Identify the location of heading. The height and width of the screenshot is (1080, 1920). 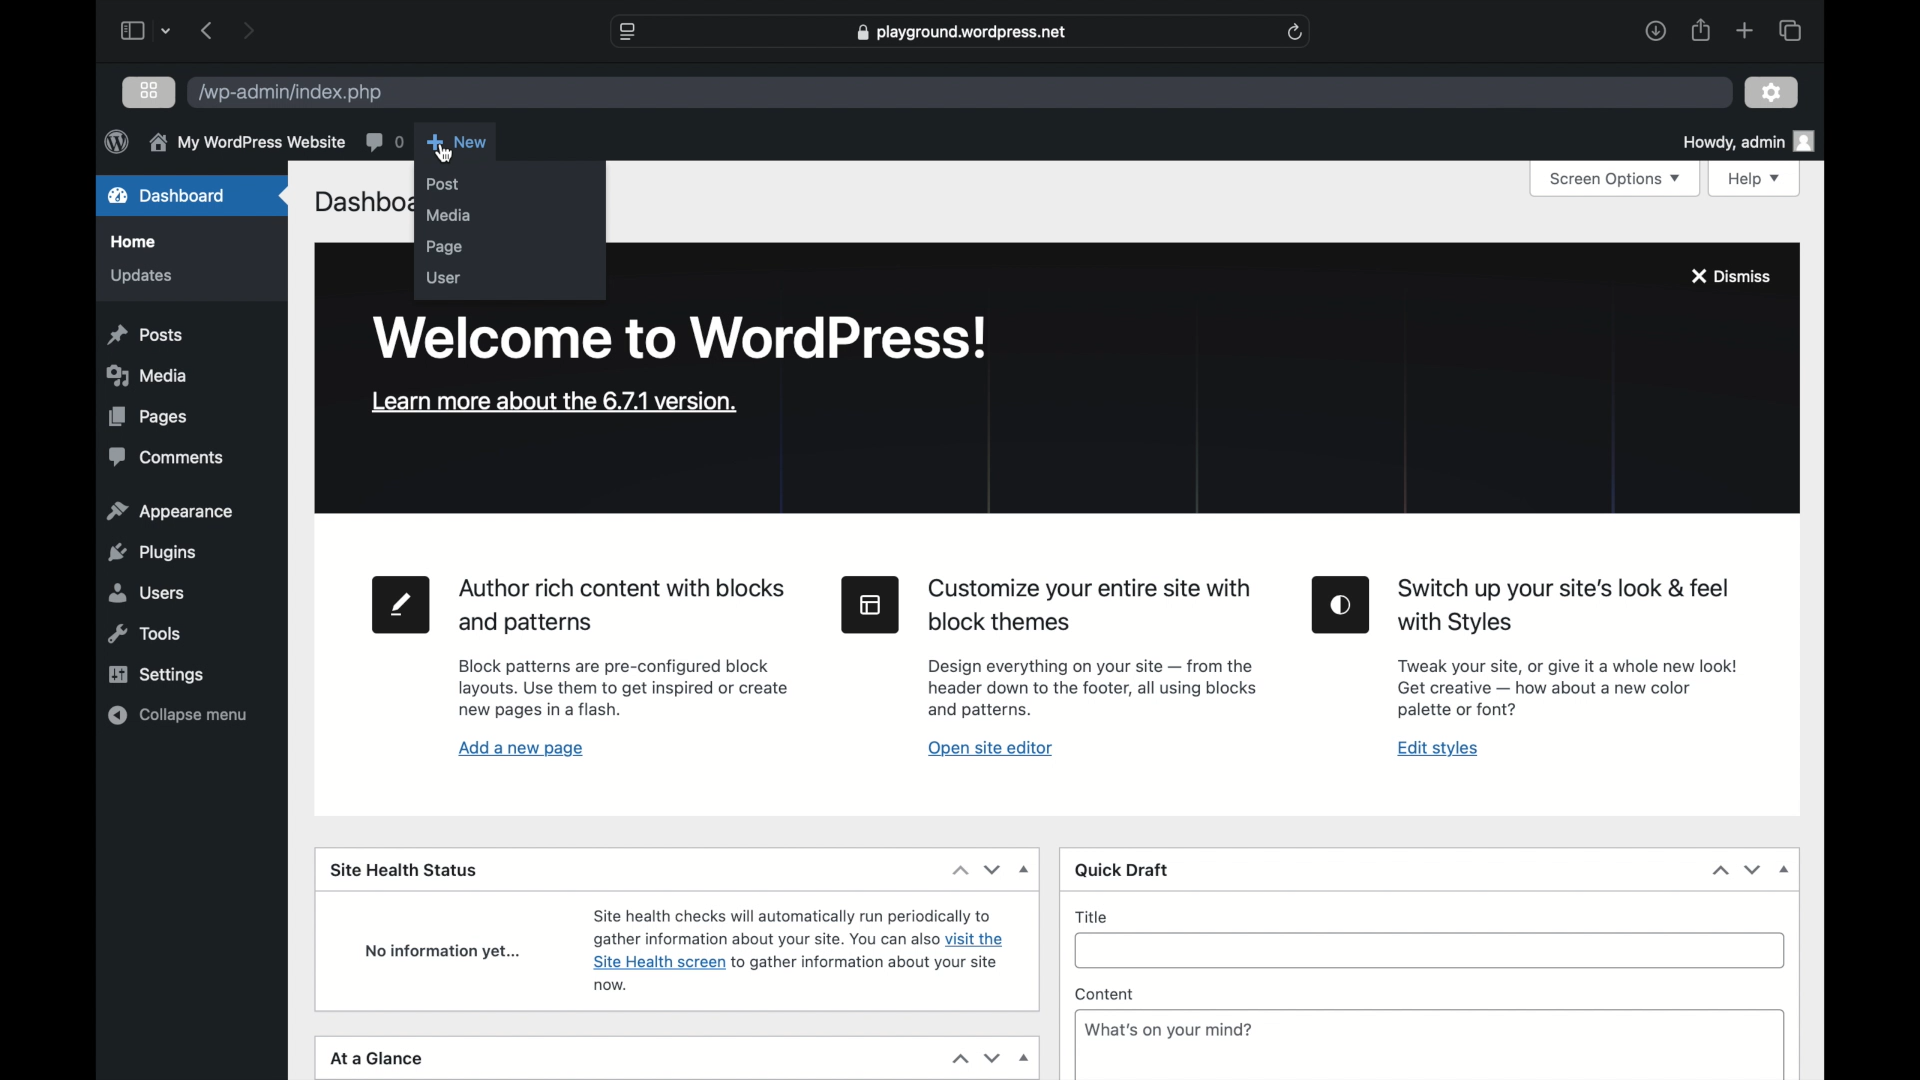
(625, 607).